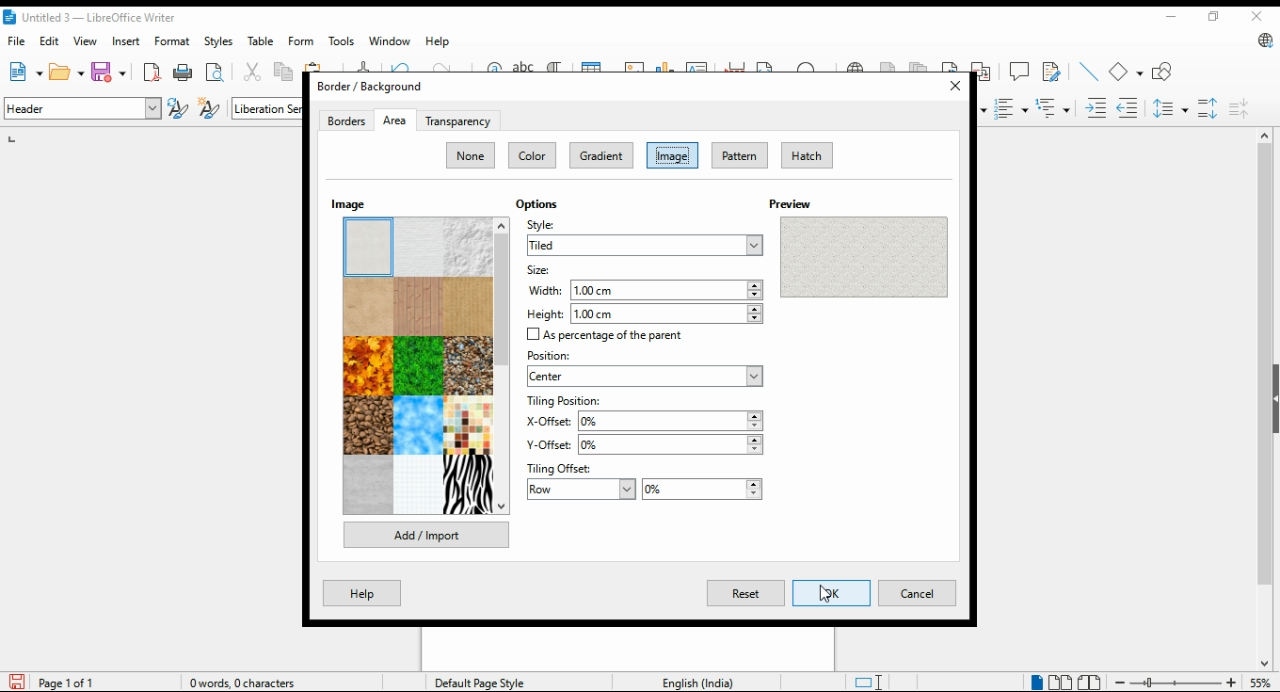 This screenshot has height=692, width=1280. What do you see at coordinates (360, 593) in the screenshot?
I see `help` at bounding box center [360, 593].